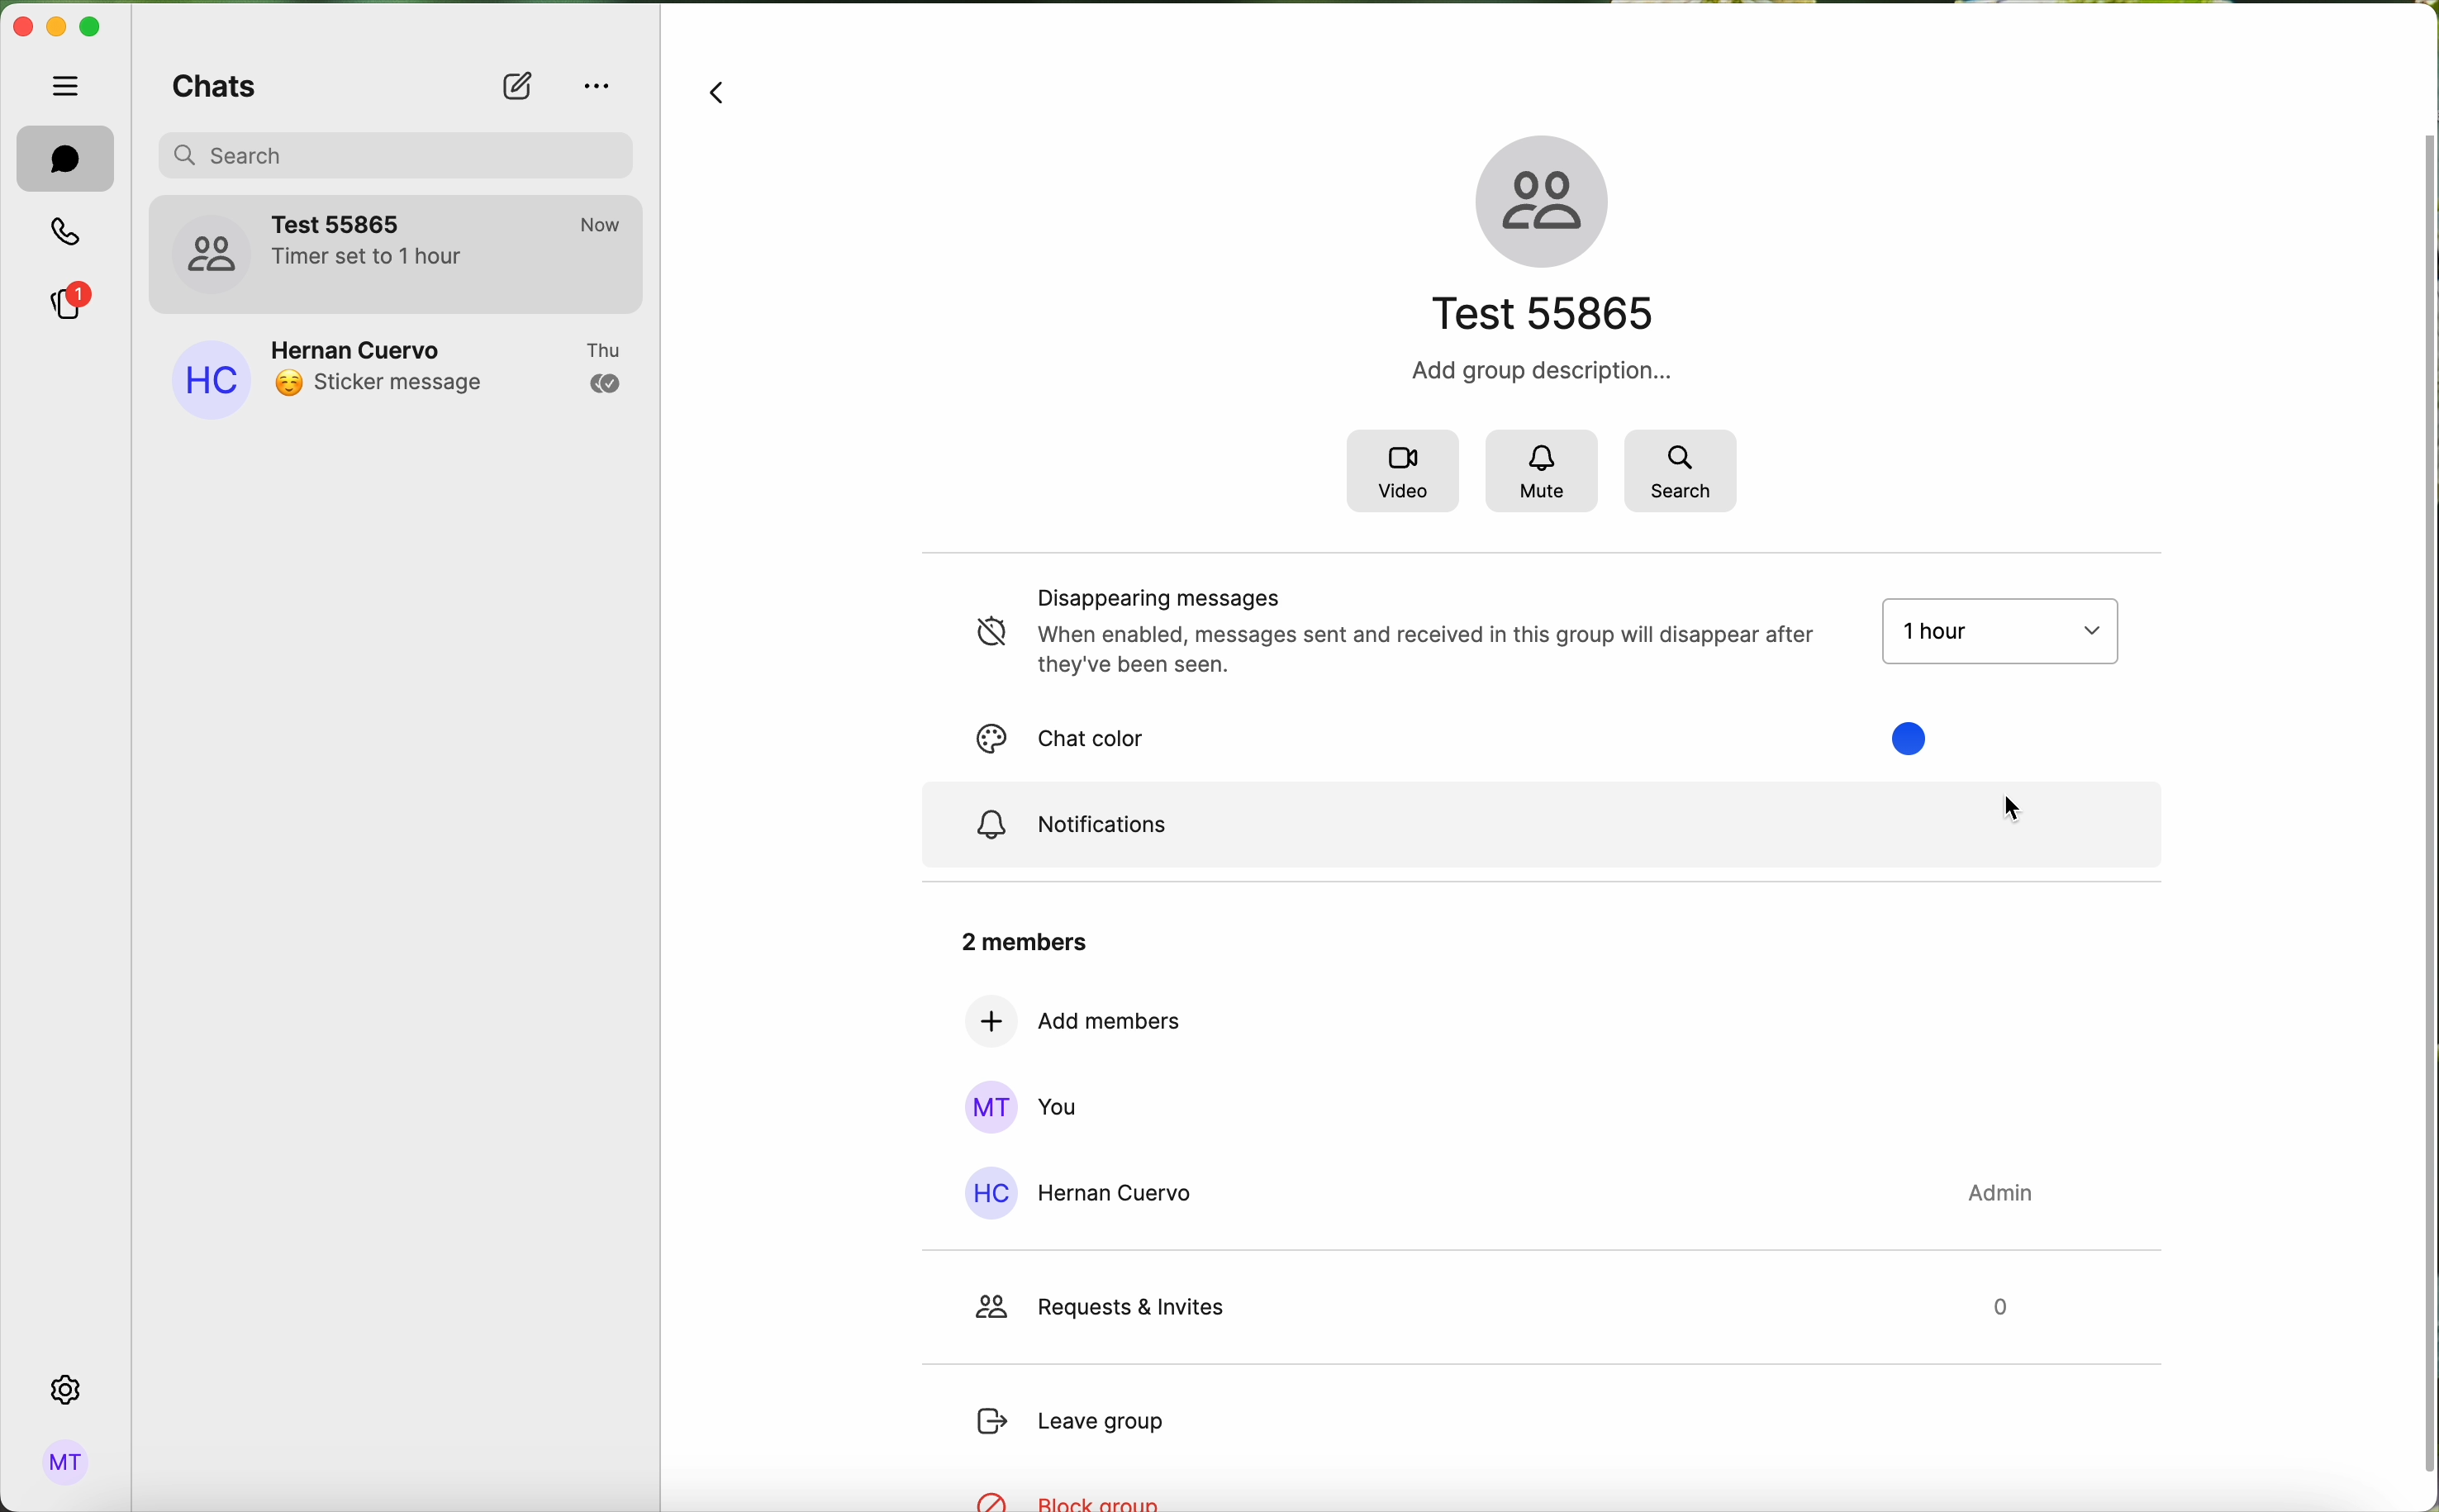  Describe the element at coordinates (1075, 825) in the screenshot. I see `notifications` at that location.